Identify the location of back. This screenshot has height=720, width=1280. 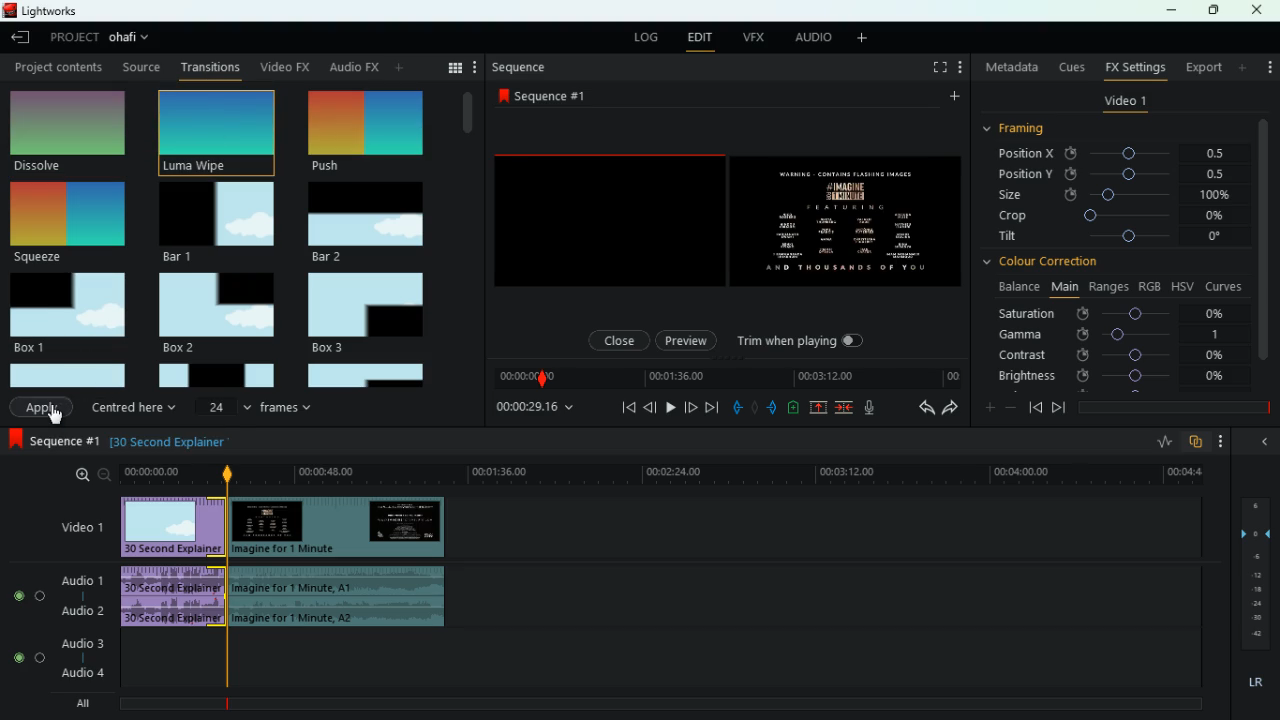
(1035, 407).